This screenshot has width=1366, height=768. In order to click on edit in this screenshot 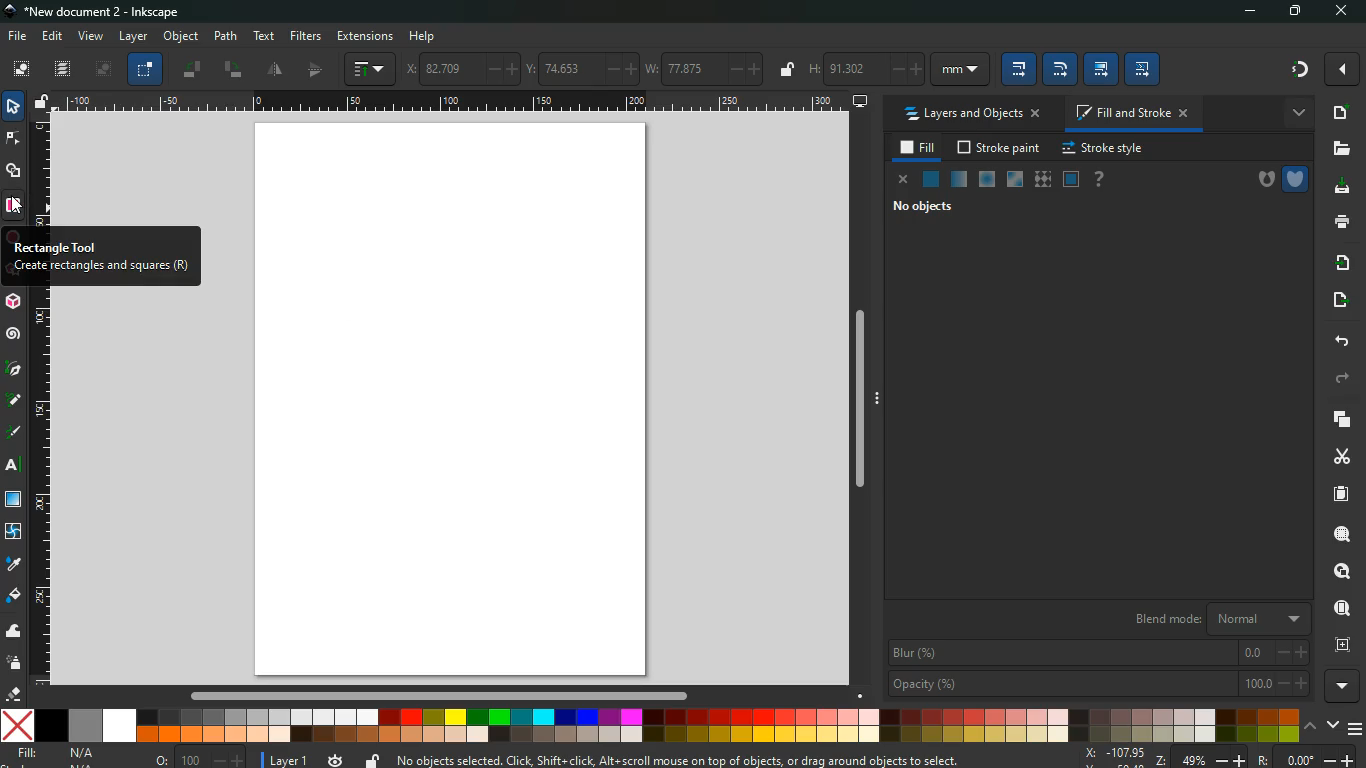, I will do `click(1059, 70)`.